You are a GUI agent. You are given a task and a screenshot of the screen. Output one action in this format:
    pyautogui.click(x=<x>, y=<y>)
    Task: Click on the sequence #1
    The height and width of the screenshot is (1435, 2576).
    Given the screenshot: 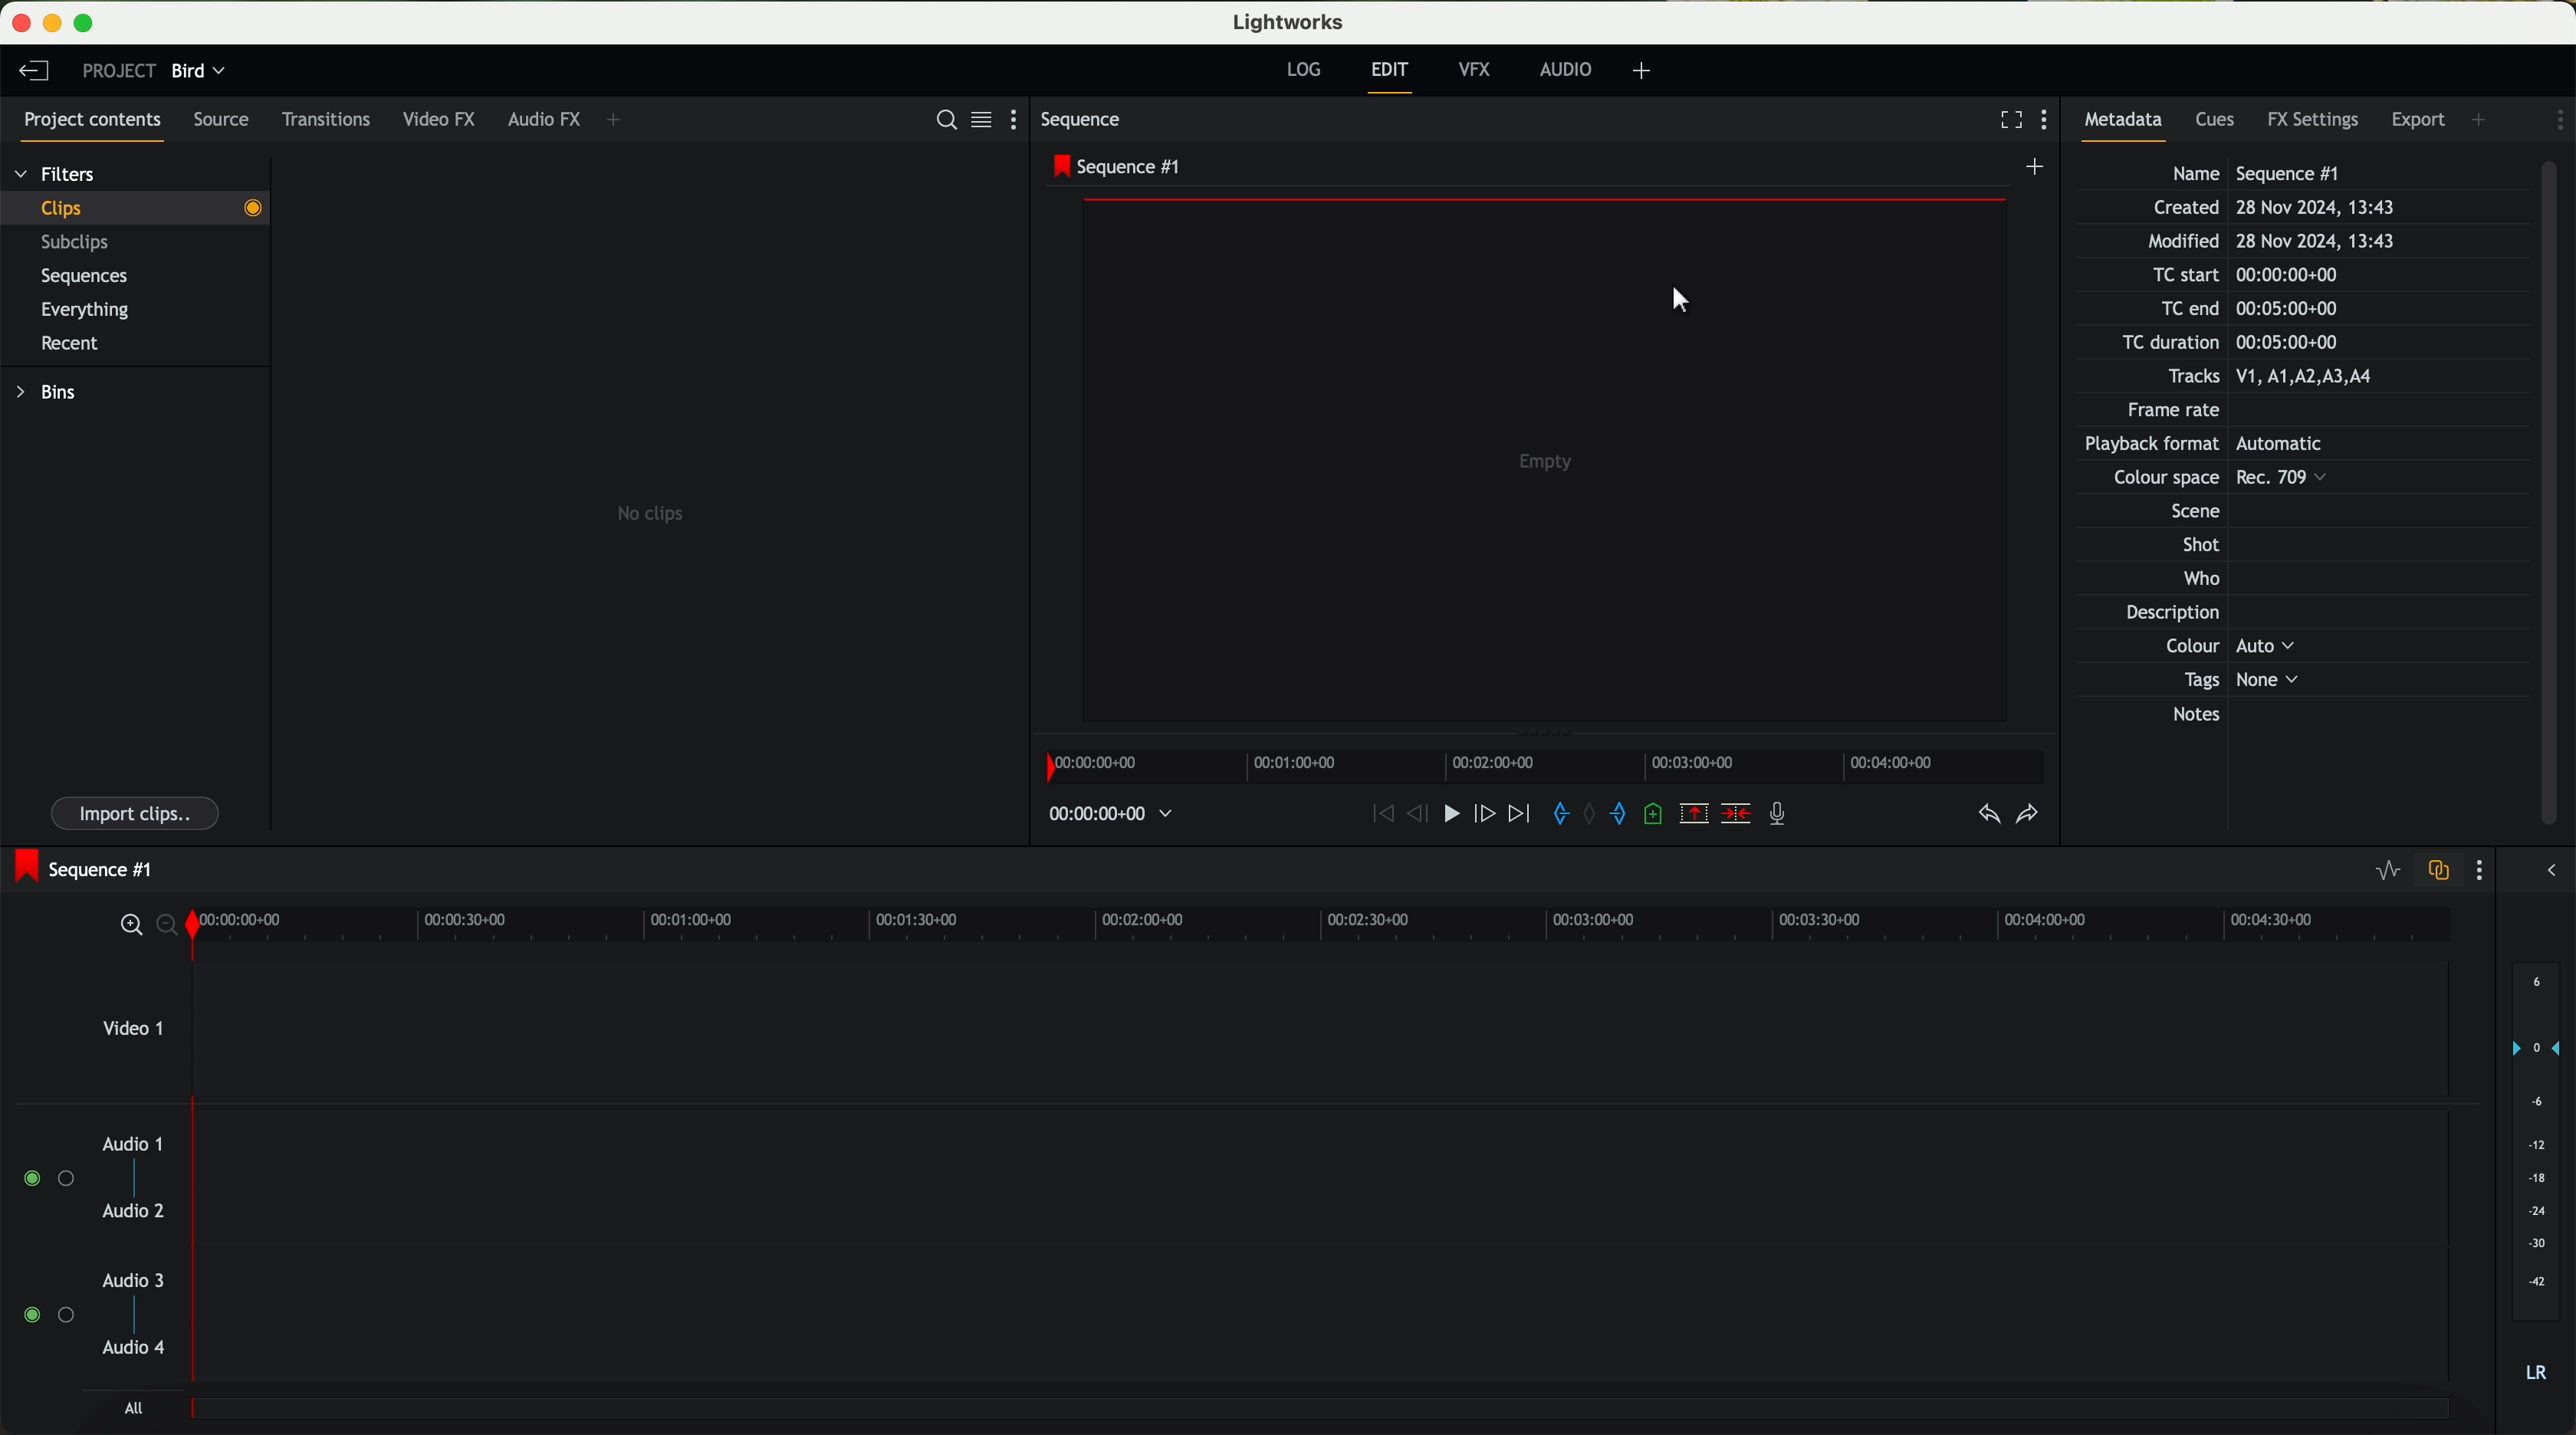 What is the action you would take?
    pyautogui.click(x=1116, y=169)
    